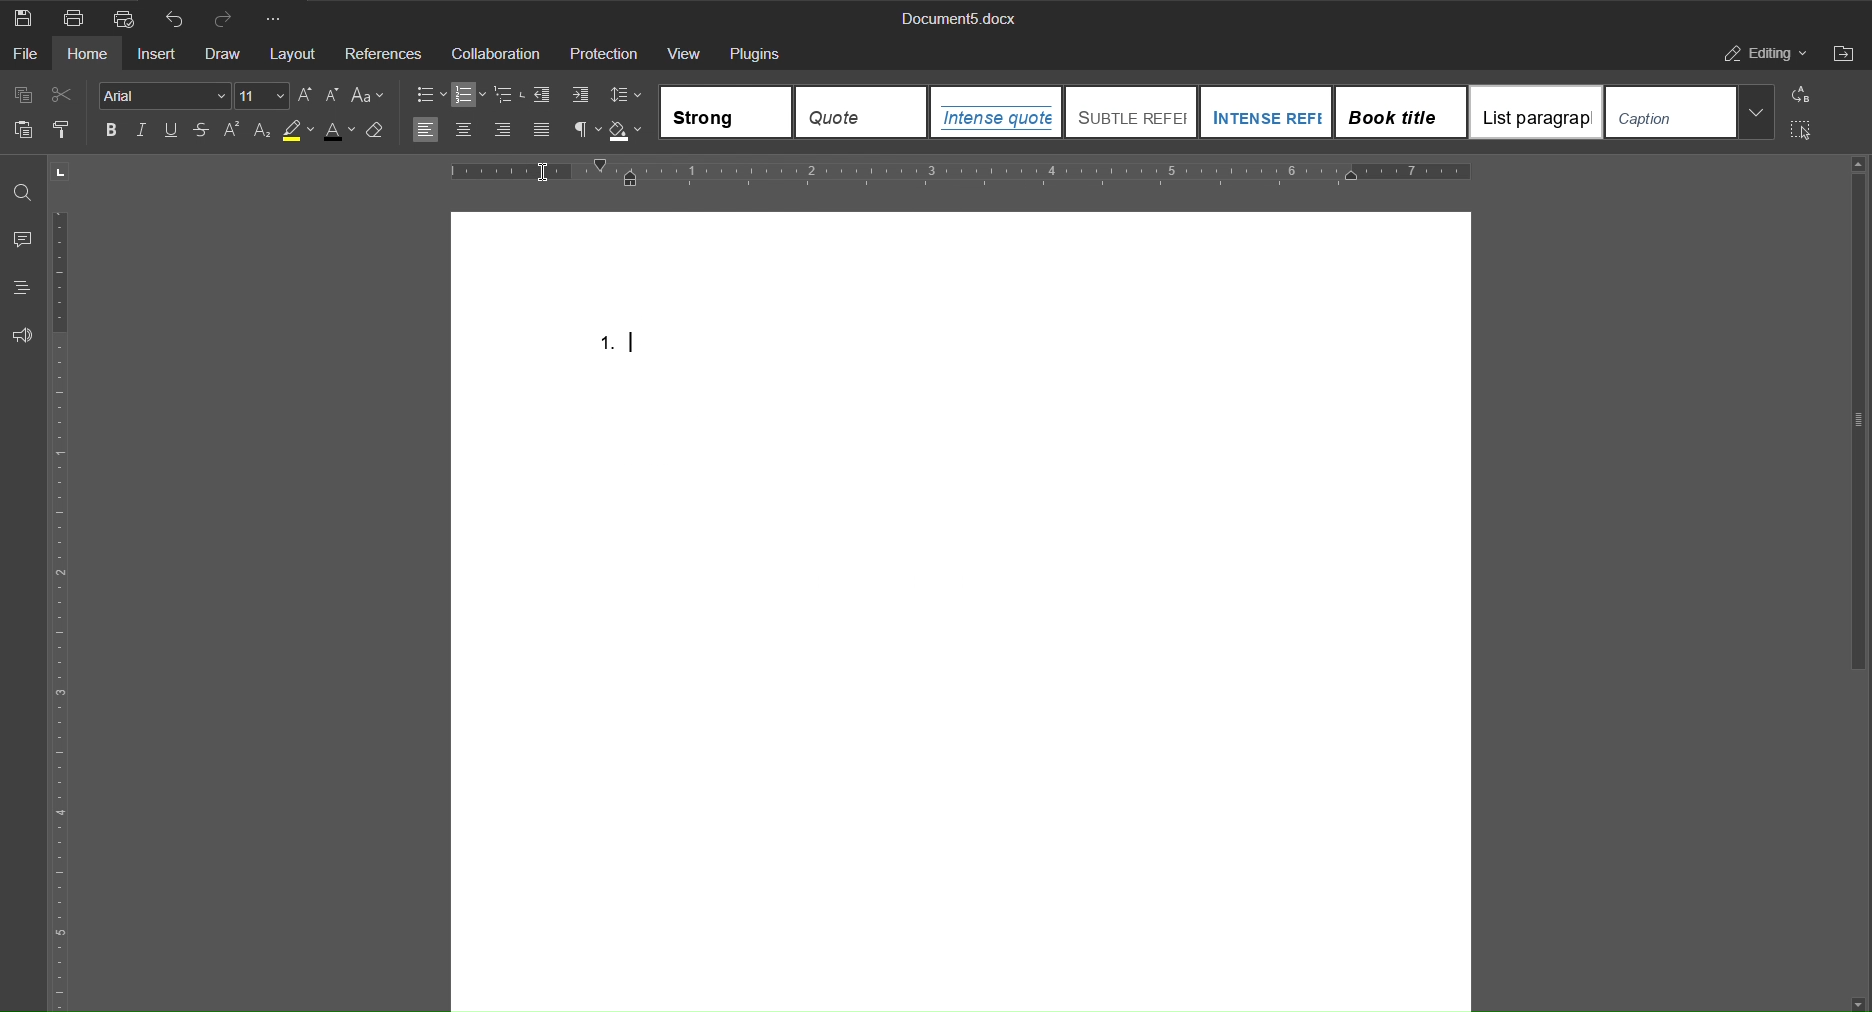 The image size is (1872, 1012). What do you see at coordinates (862, 113) in the screenshot?
I see `Quote` at bounding box center [862, 113].